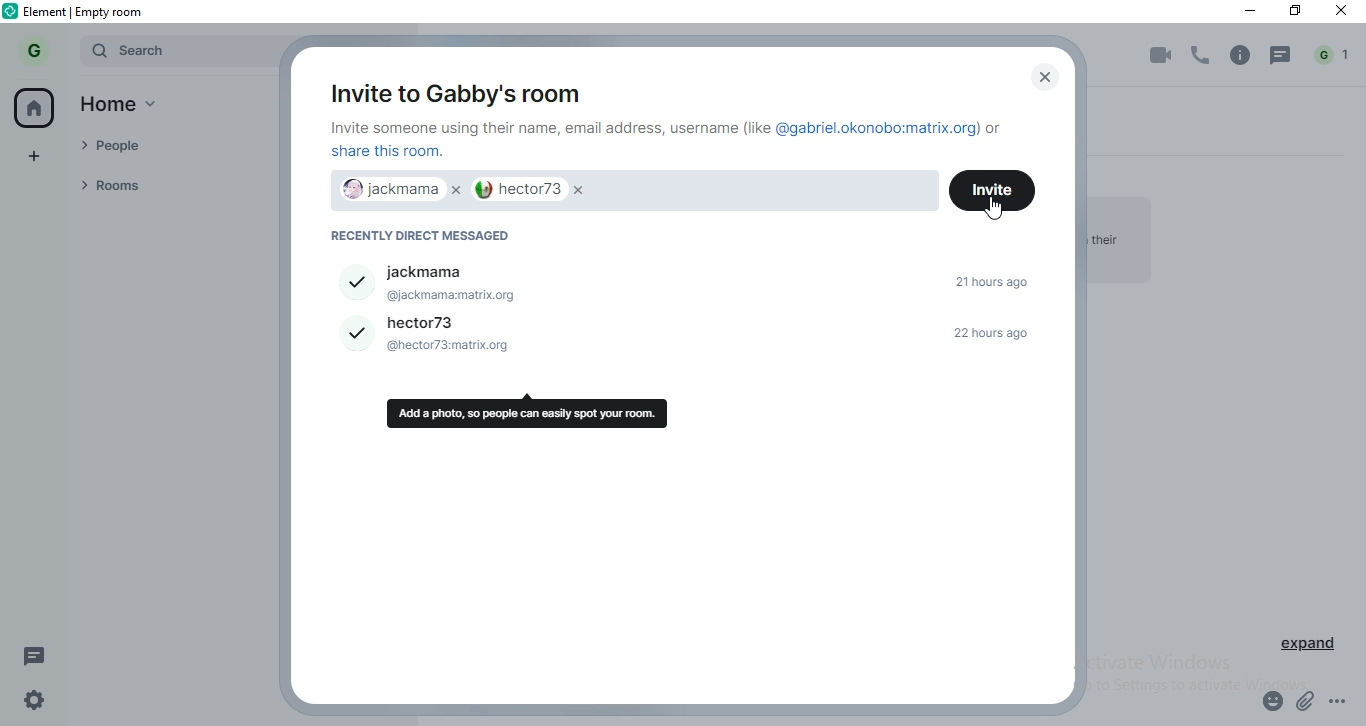  What do you see at coordinates (1295, 13) in the screenshot?
I see `restore` at bounding box center [1295, 13].